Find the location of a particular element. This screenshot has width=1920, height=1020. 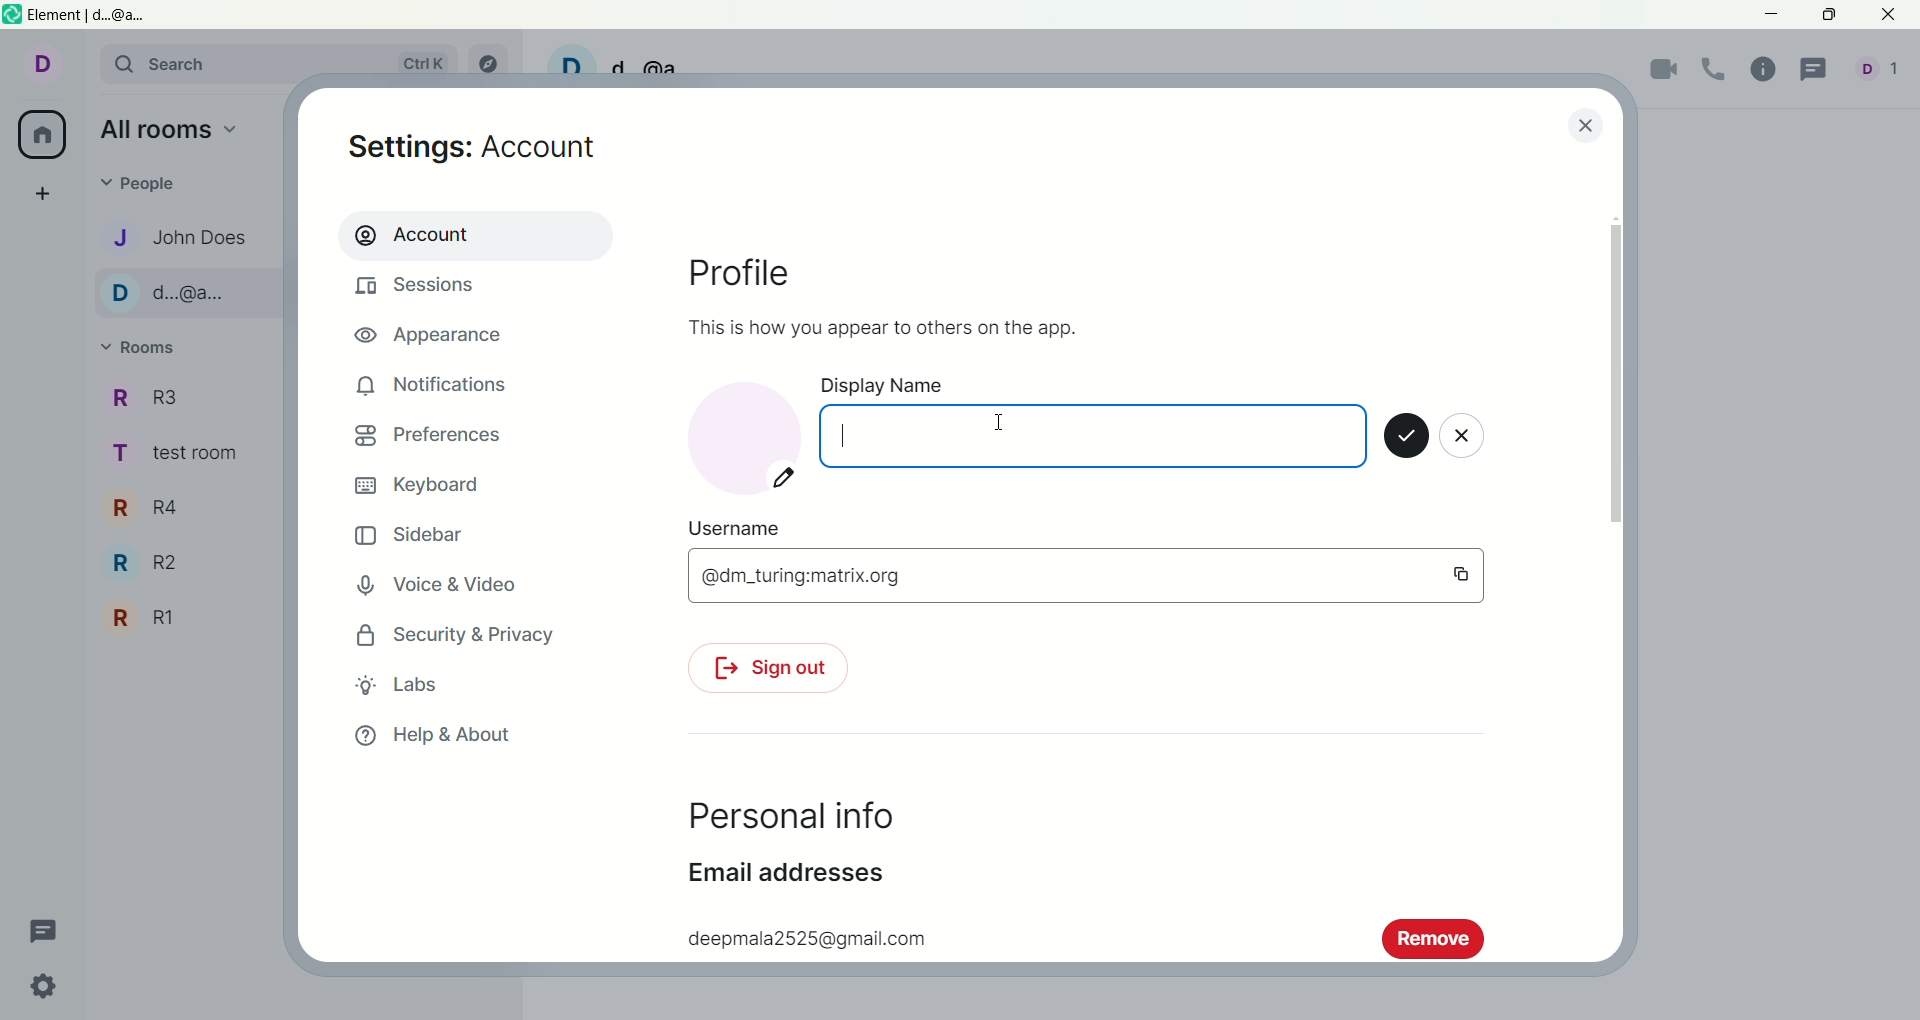

This is how you appear to others on the app is located at coordinates (878, 326).